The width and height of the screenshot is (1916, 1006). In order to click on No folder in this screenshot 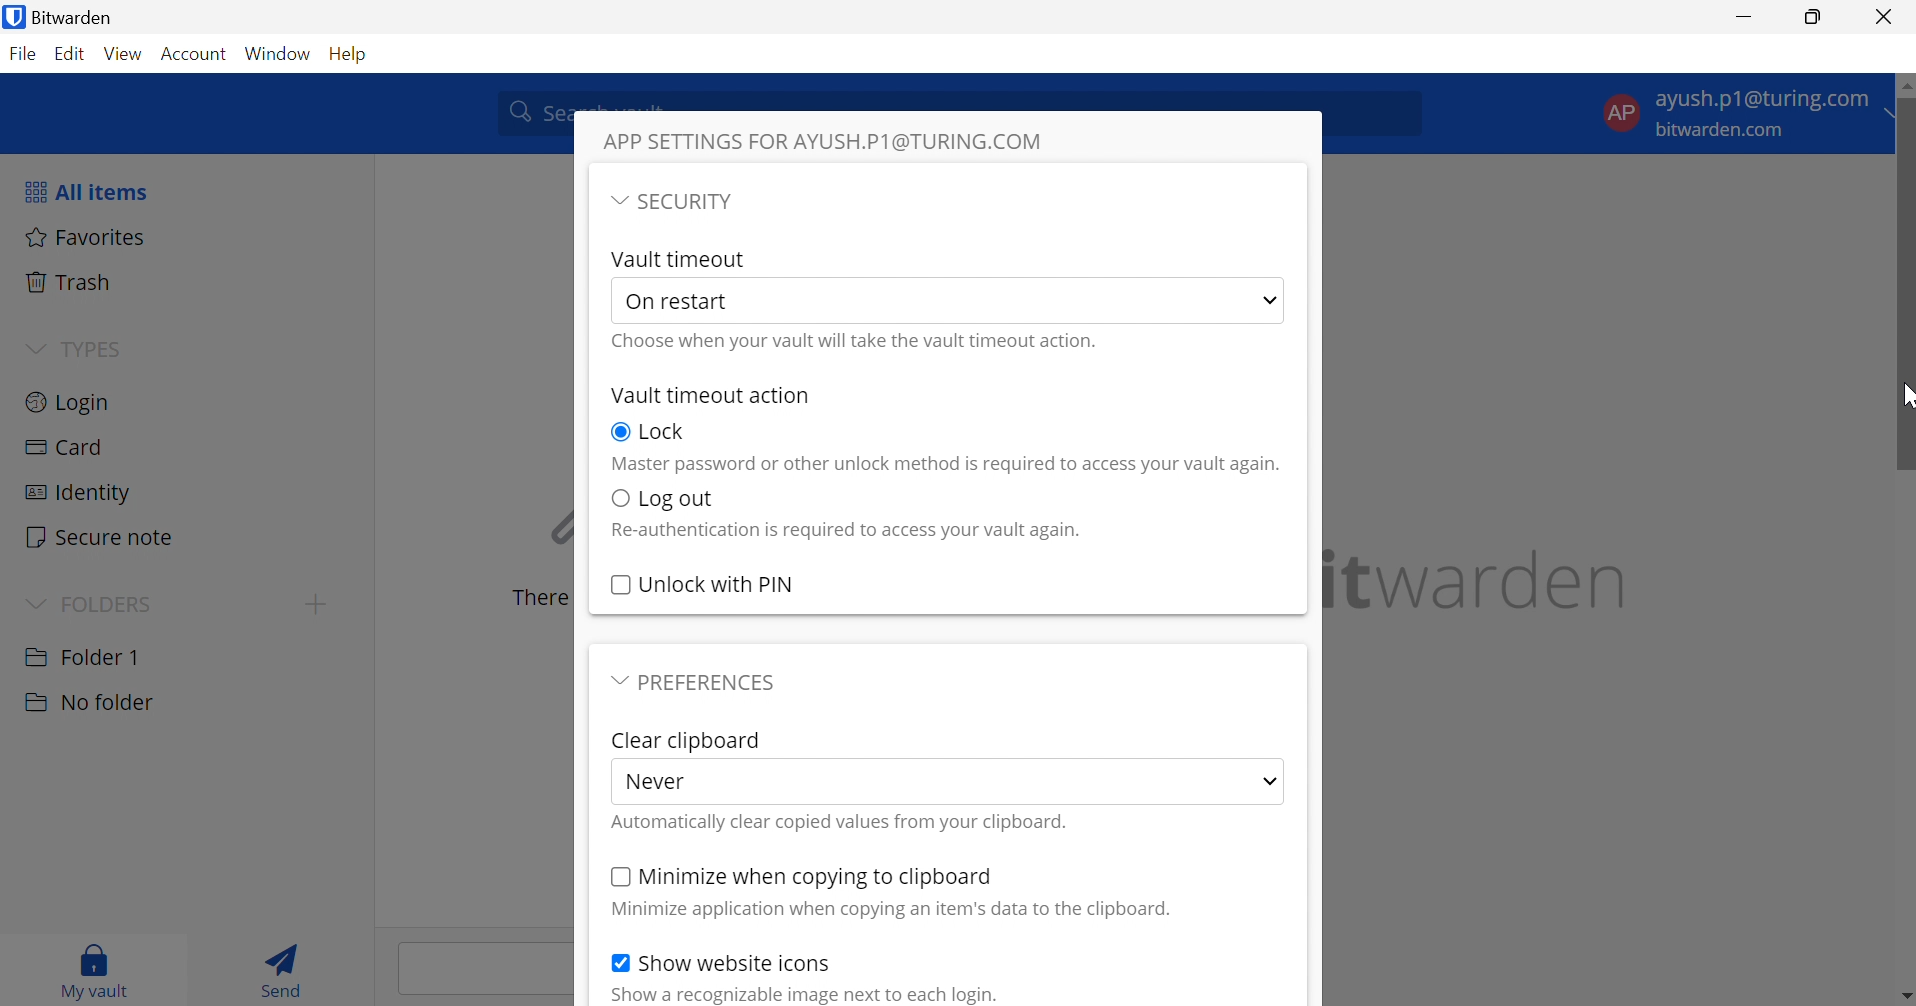, I will do `click(88, 703)`.